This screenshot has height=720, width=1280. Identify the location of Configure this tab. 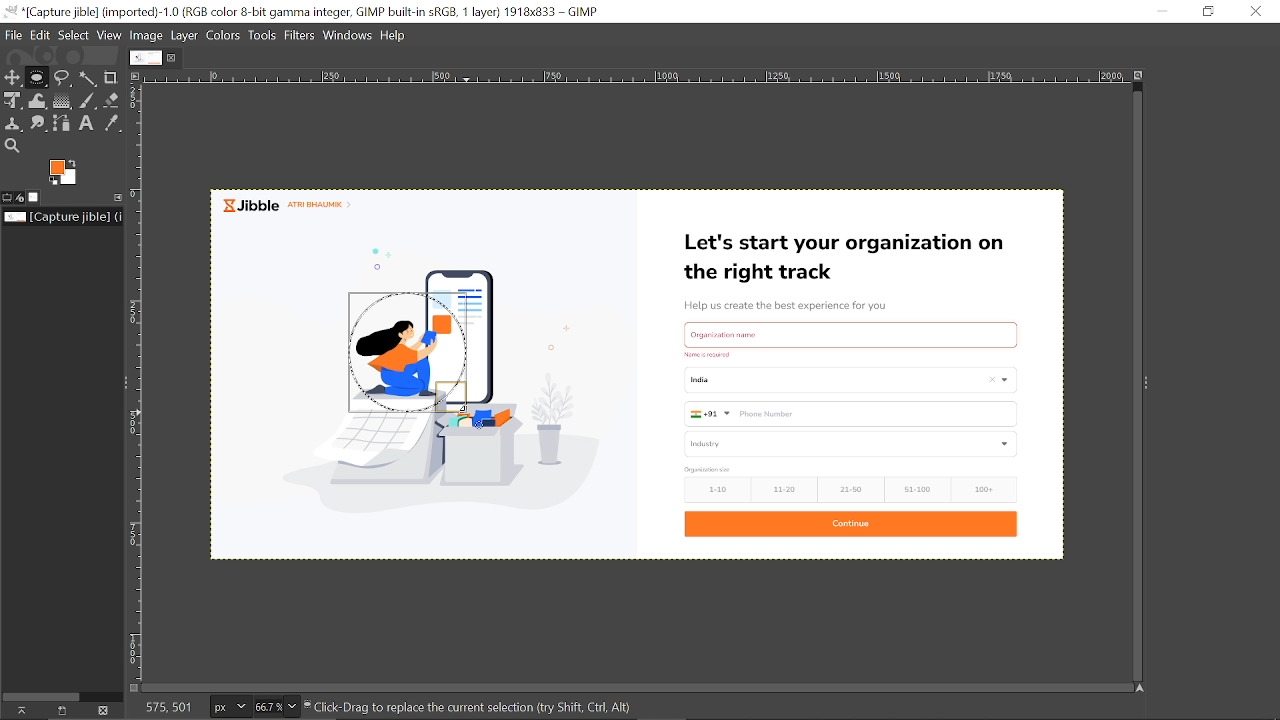
(119, 196).